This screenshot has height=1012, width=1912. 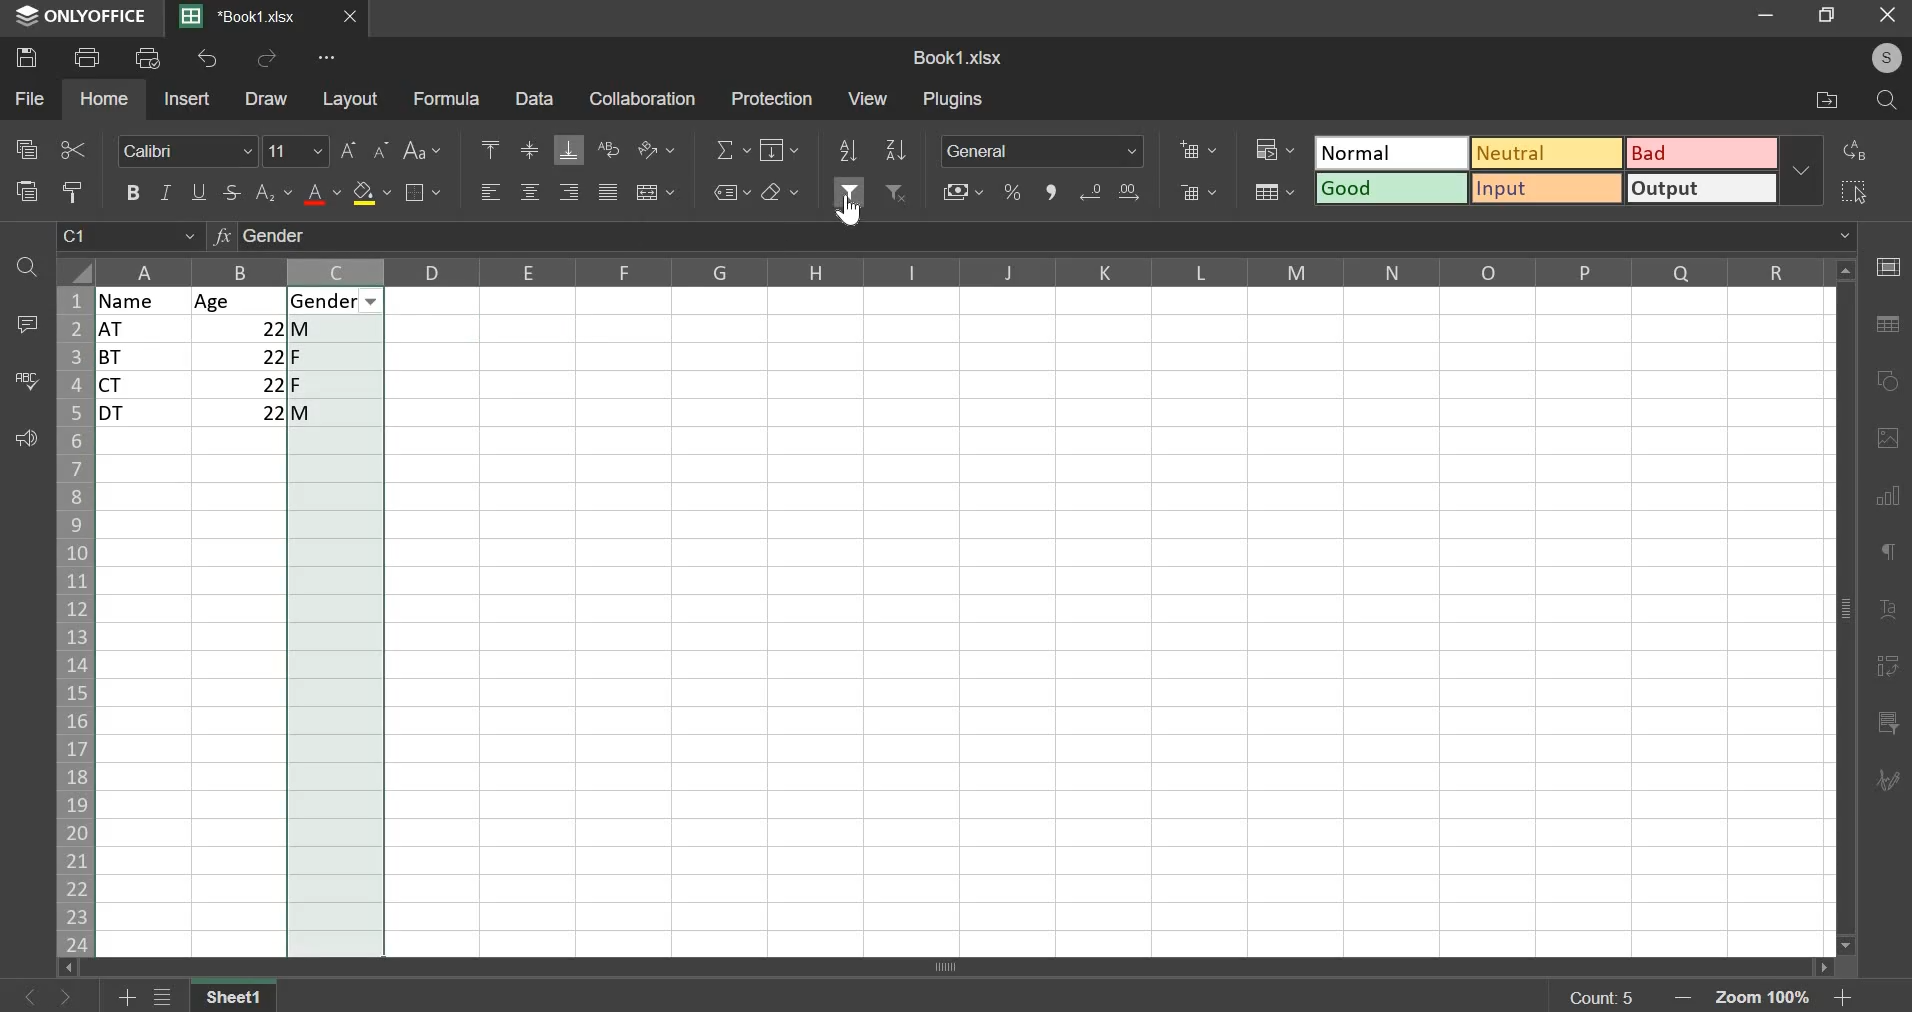 I want to click on zoom kevel, so click(x=1767, y=999).